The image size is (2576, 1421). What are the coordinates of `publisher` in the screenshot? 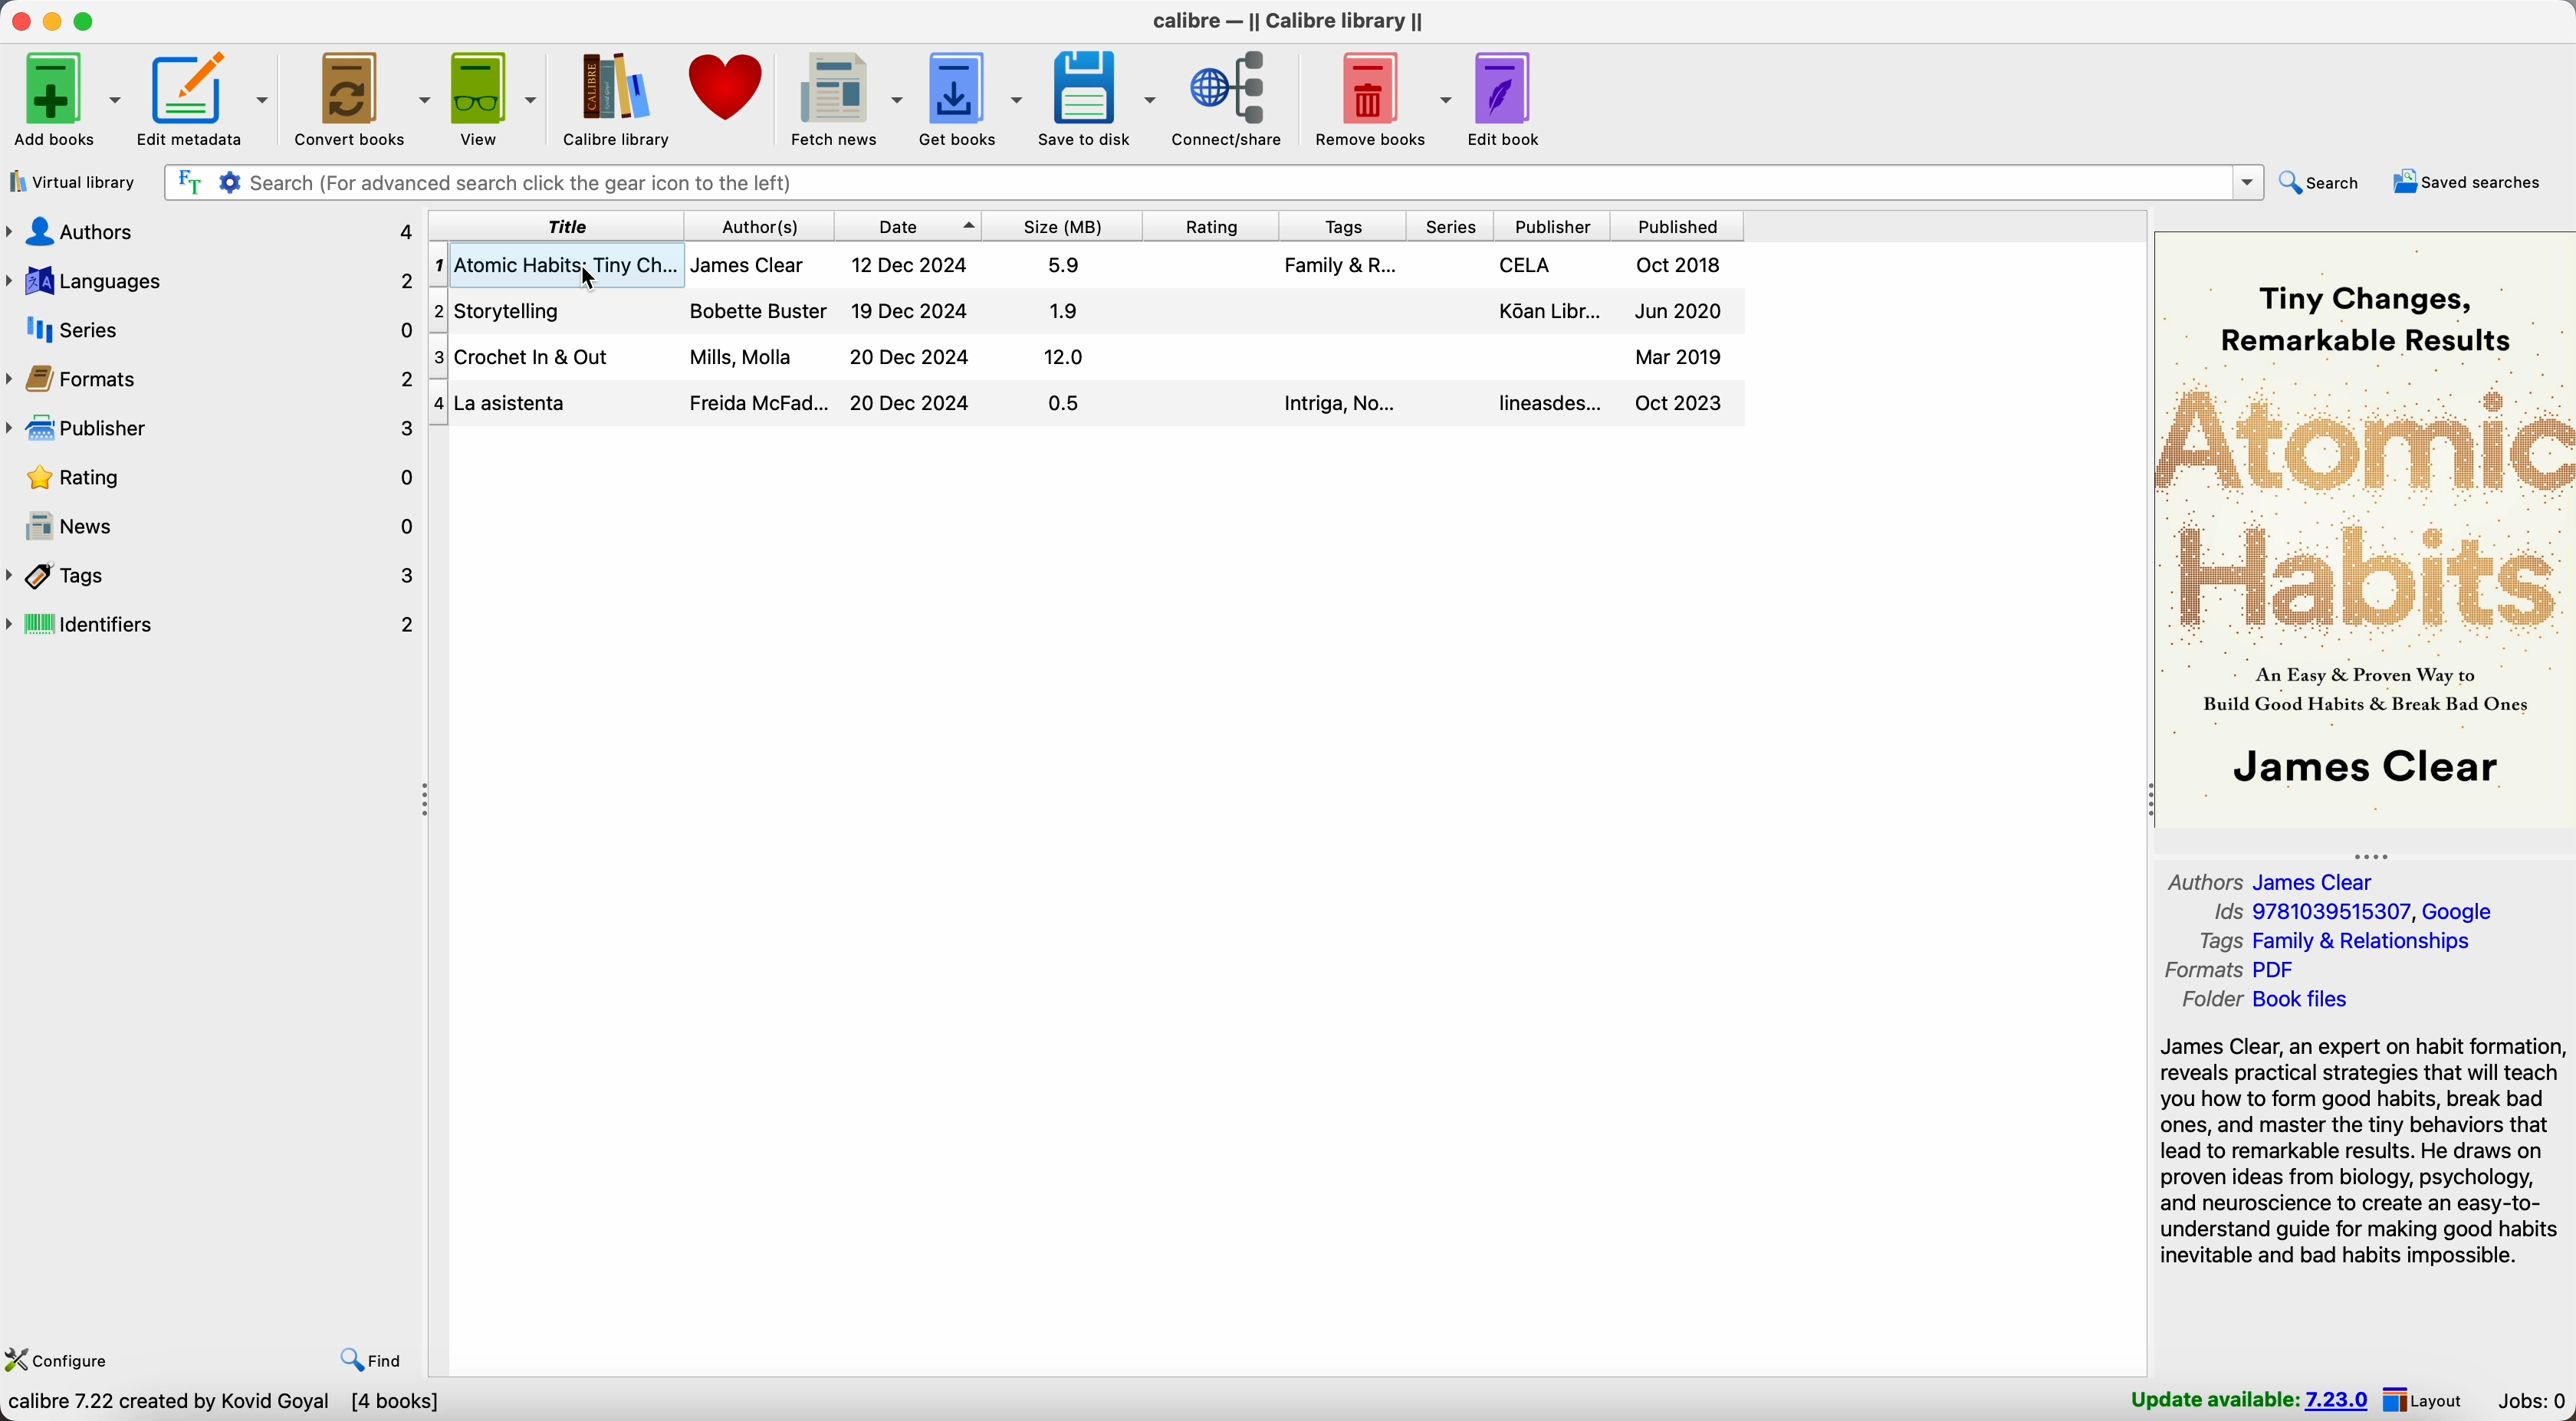 It's located at (211, 429).